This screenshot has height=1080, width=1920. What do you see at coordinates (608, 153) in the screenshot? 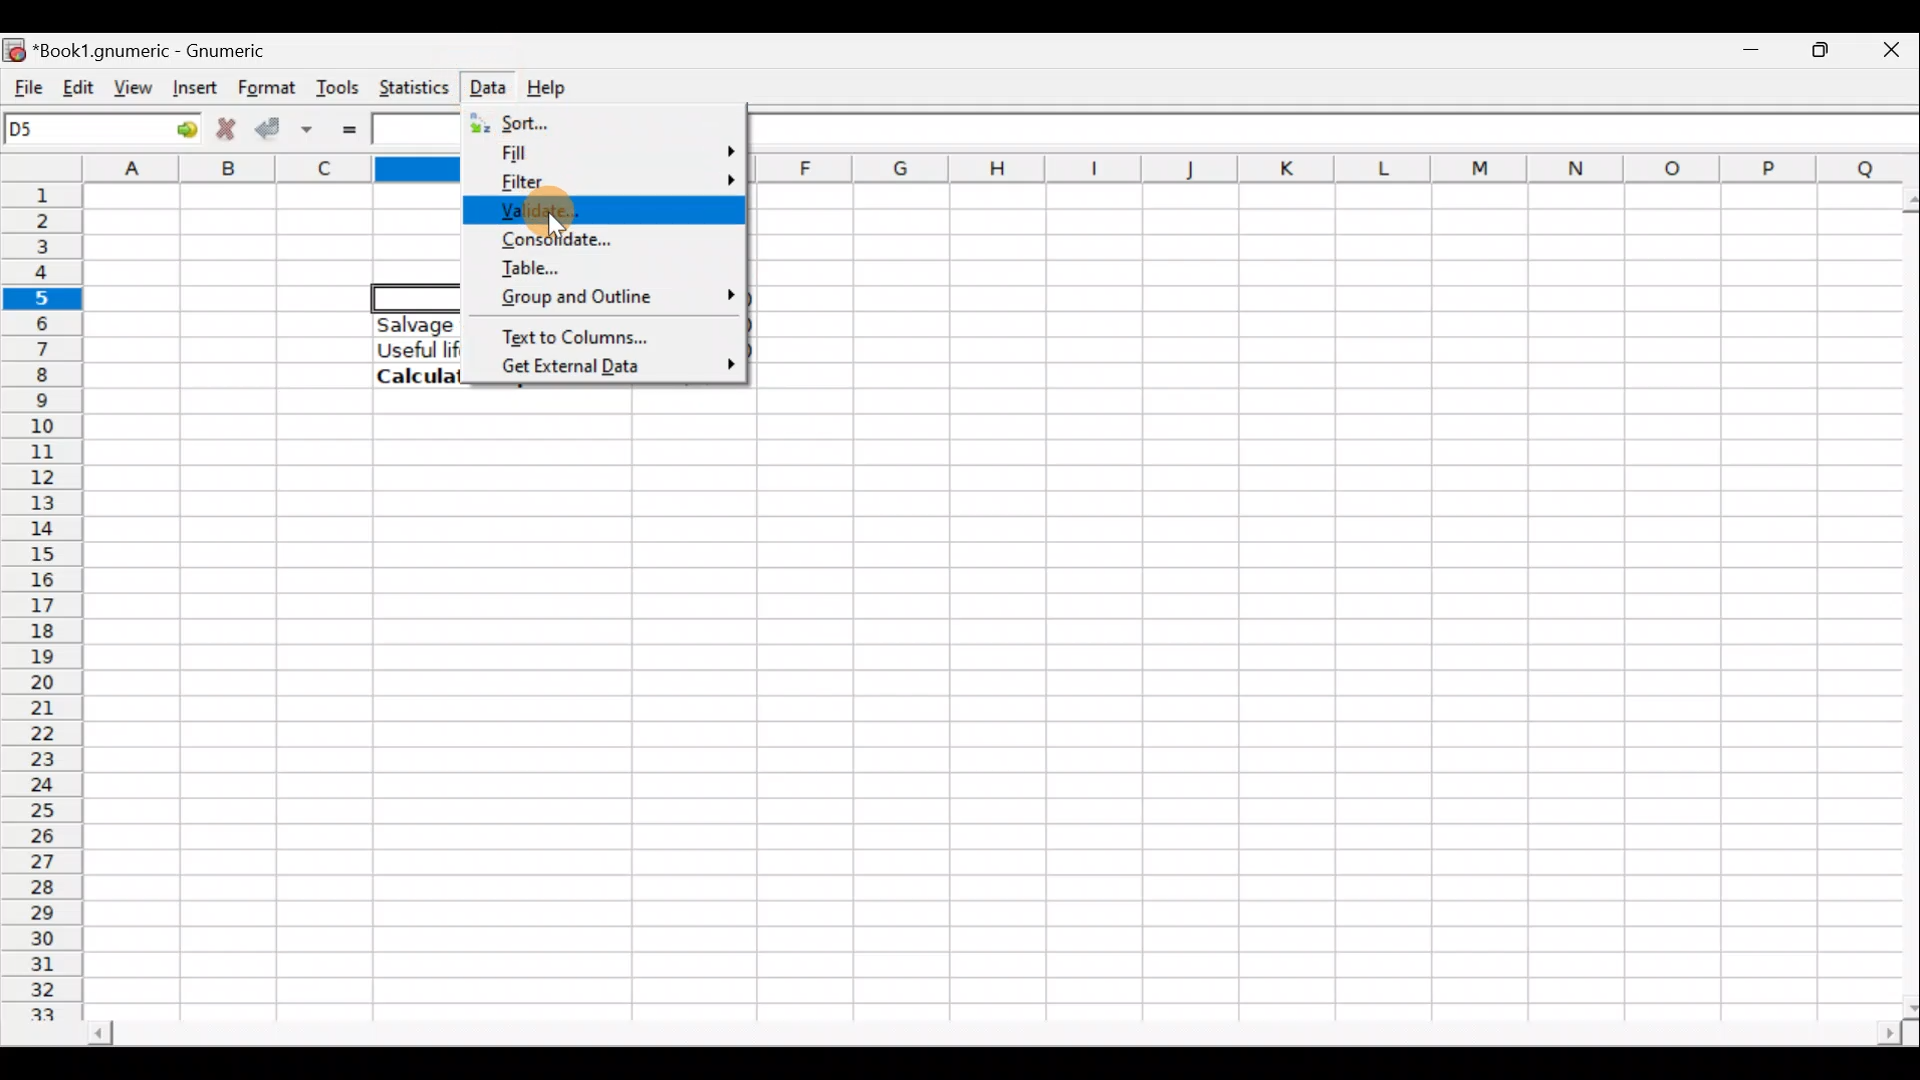
I see `Fill` at bounding box center [608, 153].